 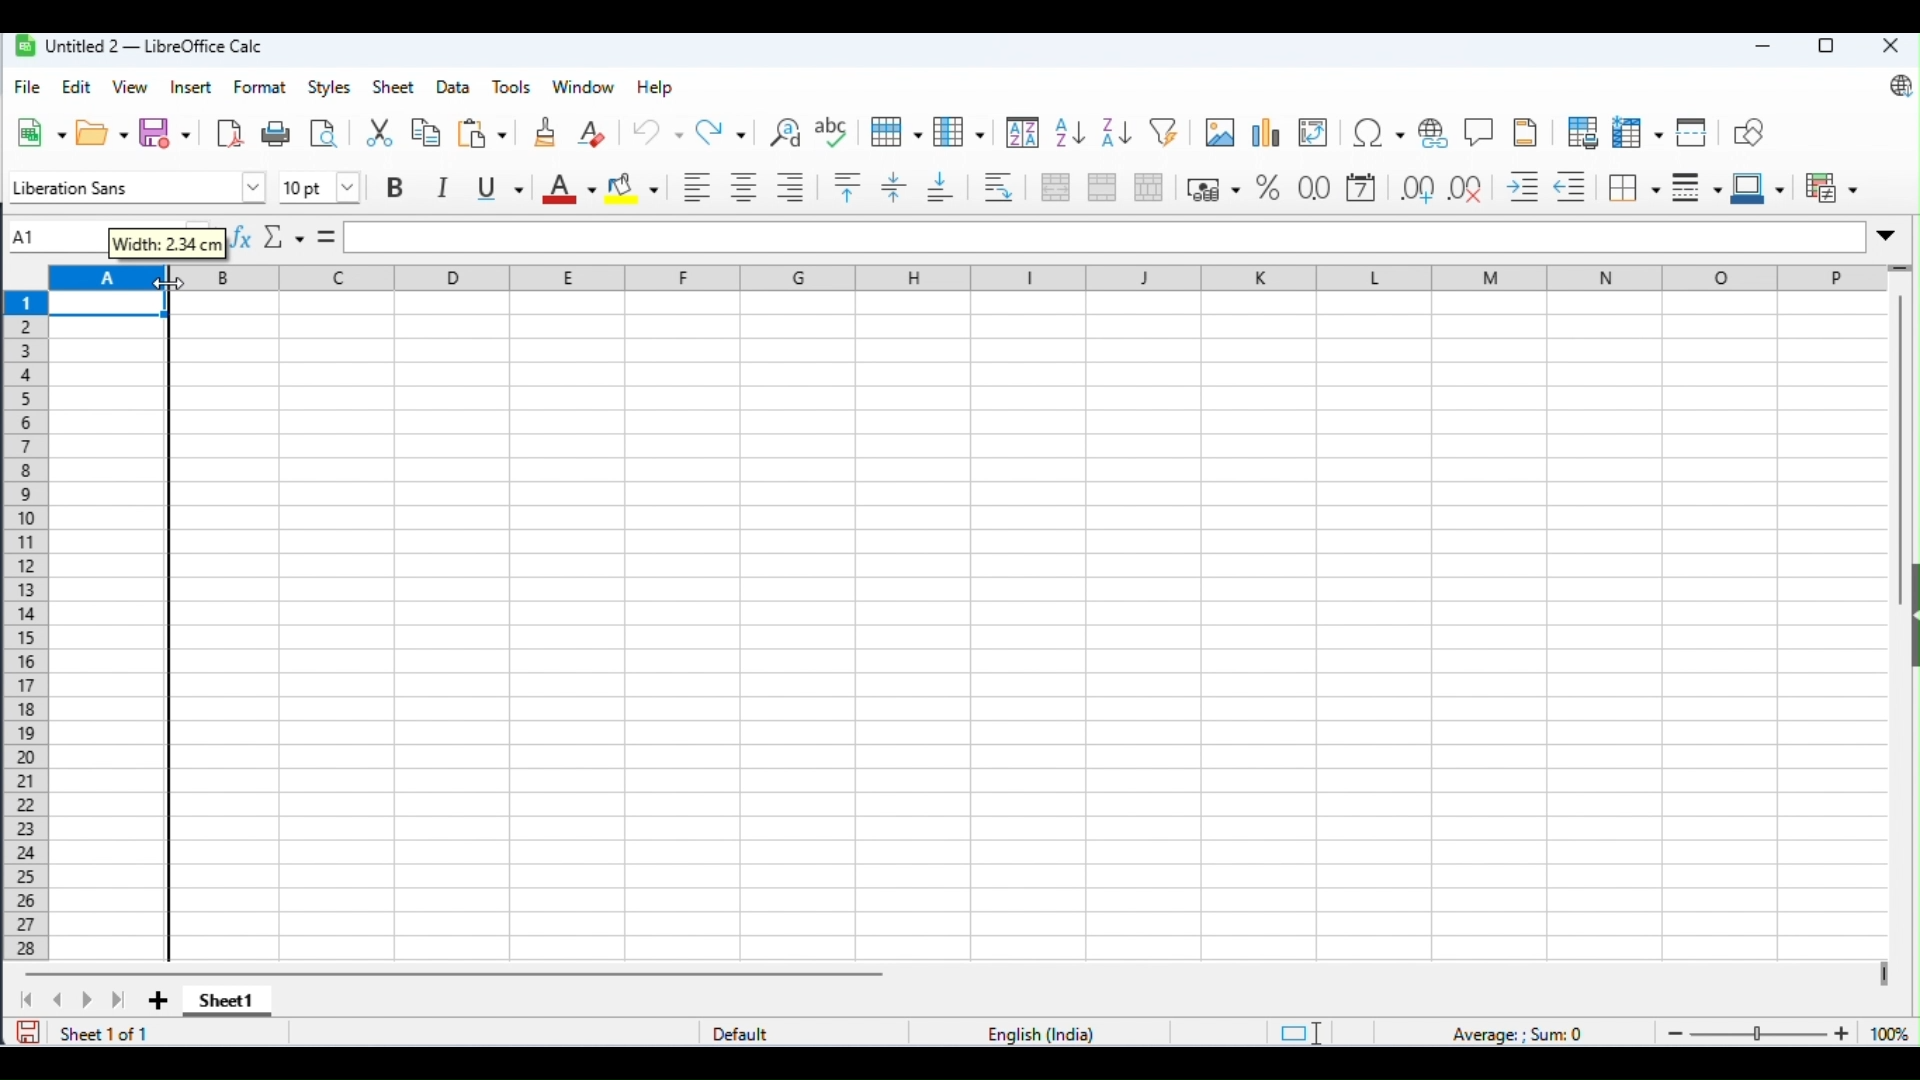 What do you see at coordinates (24, 625) in the screenshot?
I see `row numbers` at bounding box center [24, 625].